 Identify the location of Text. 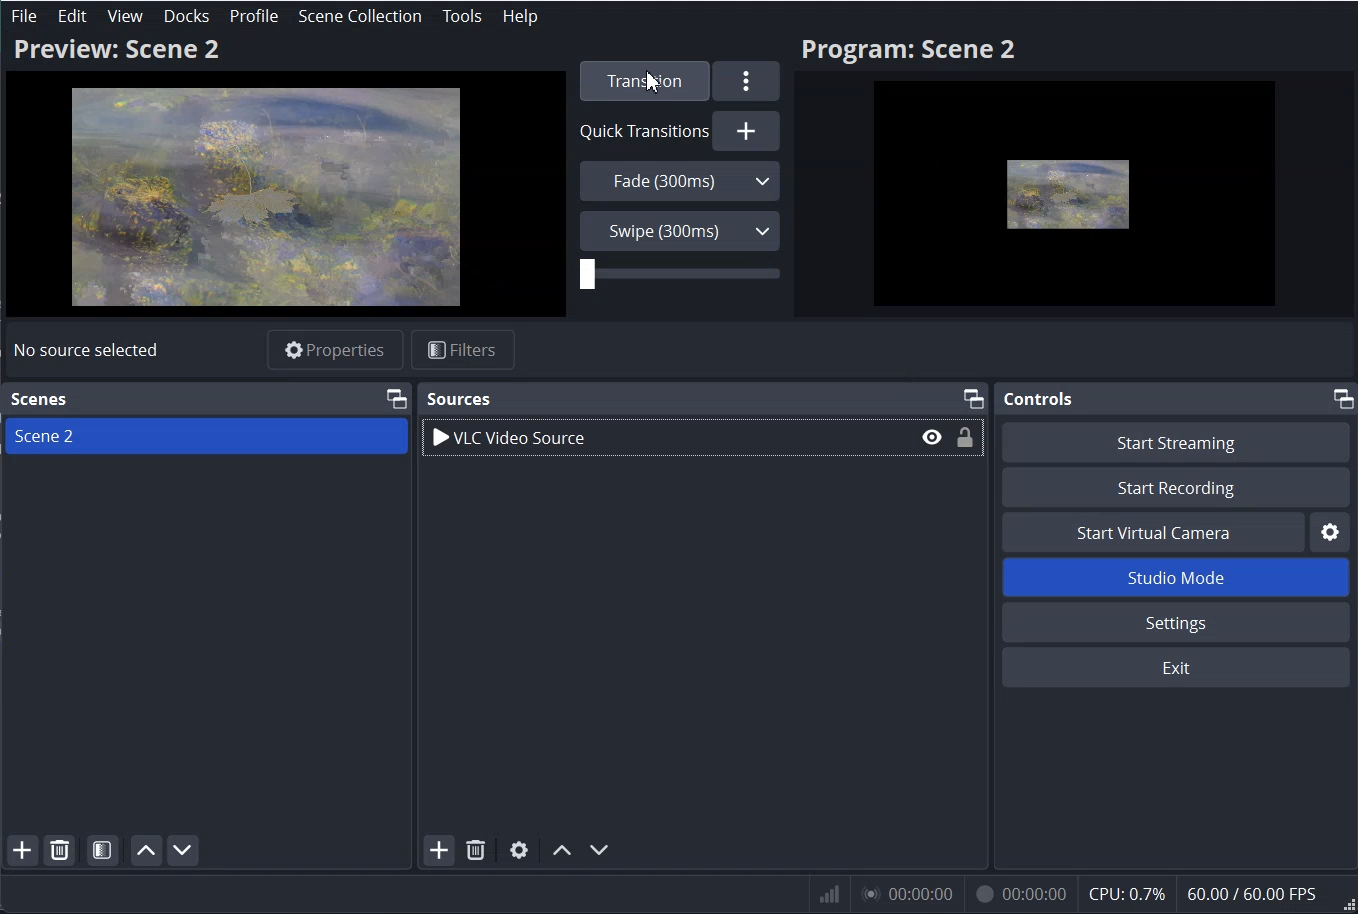
(85, 350).